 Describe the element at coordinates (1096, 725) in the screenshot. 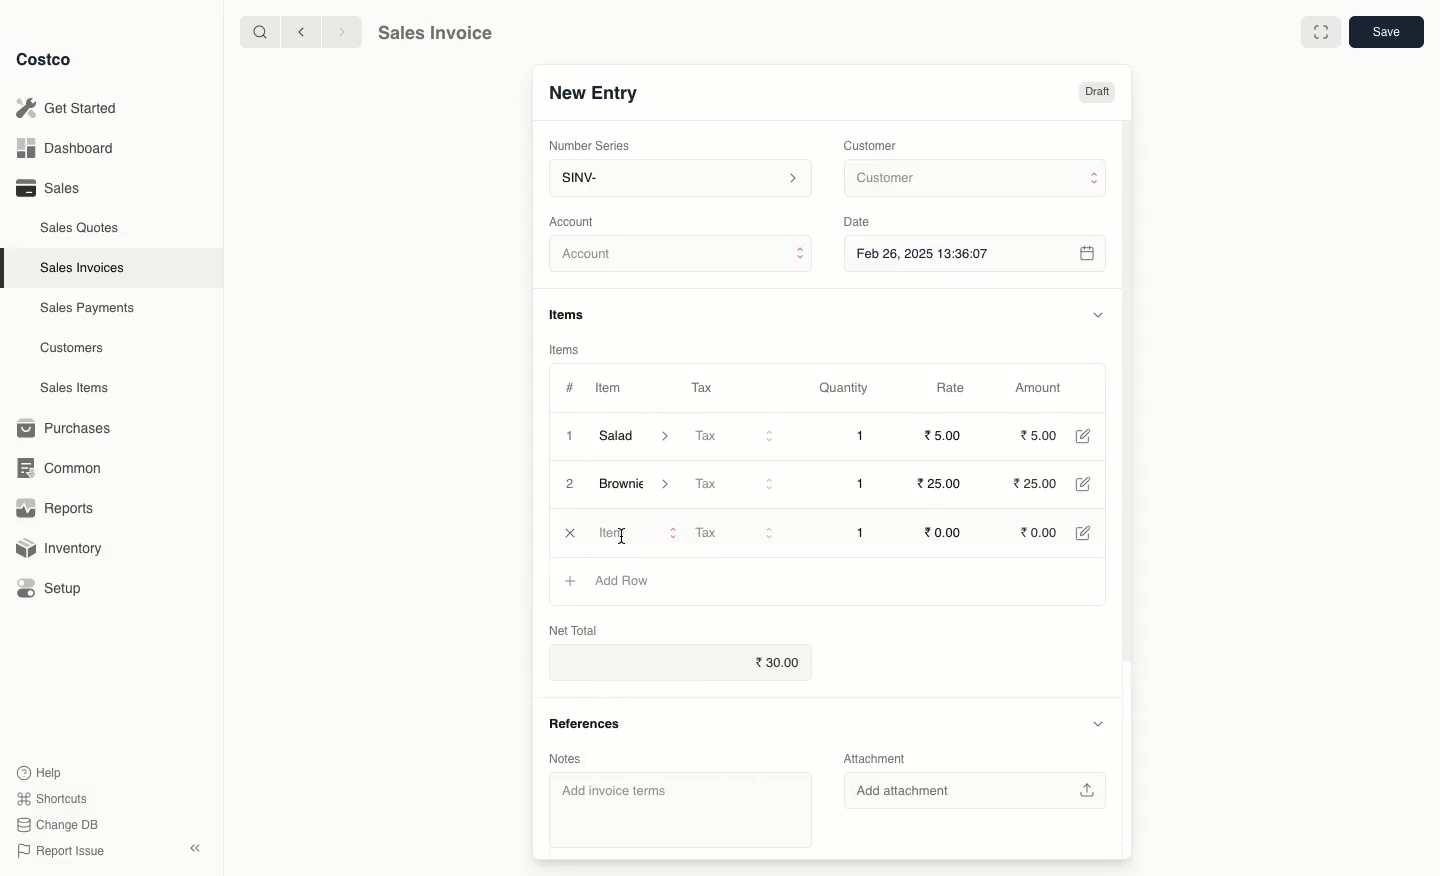

I see `Hide button` at that location.